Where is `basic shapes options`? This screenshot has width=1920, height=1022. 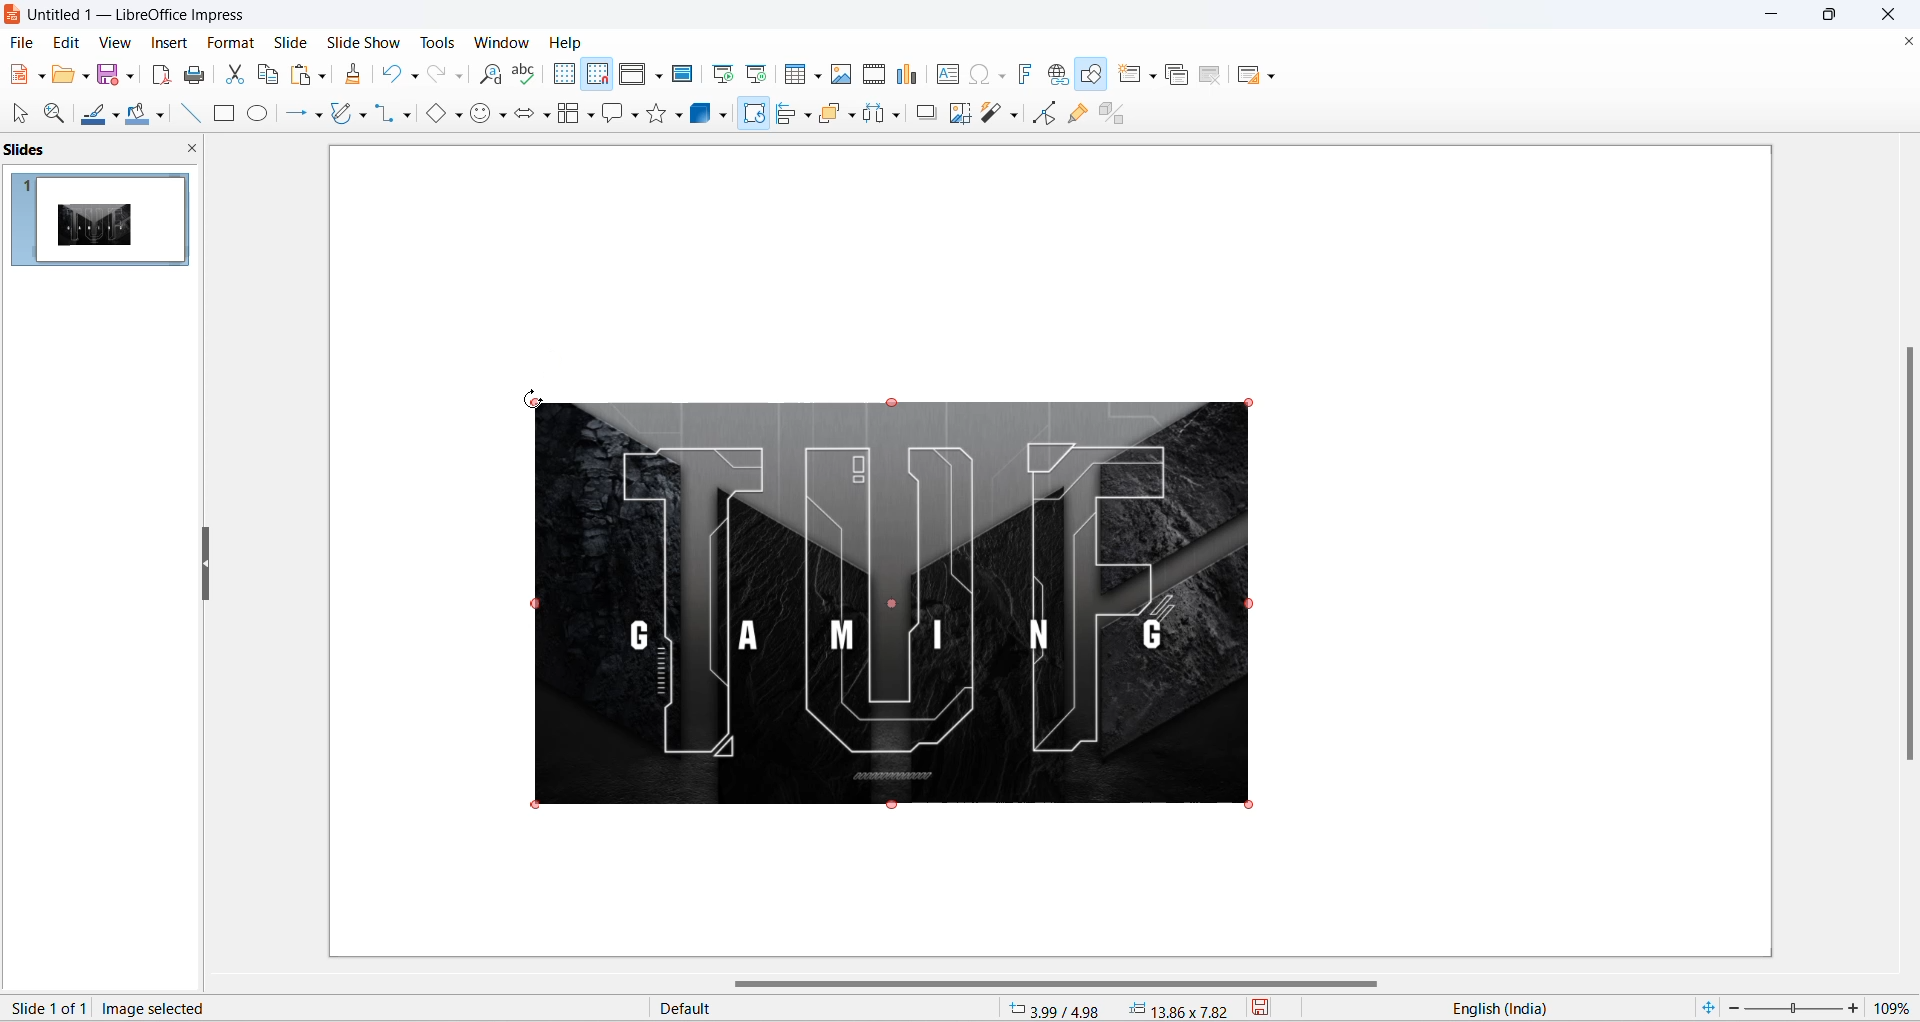
basic shapes options is located at coordinates (457, 114).